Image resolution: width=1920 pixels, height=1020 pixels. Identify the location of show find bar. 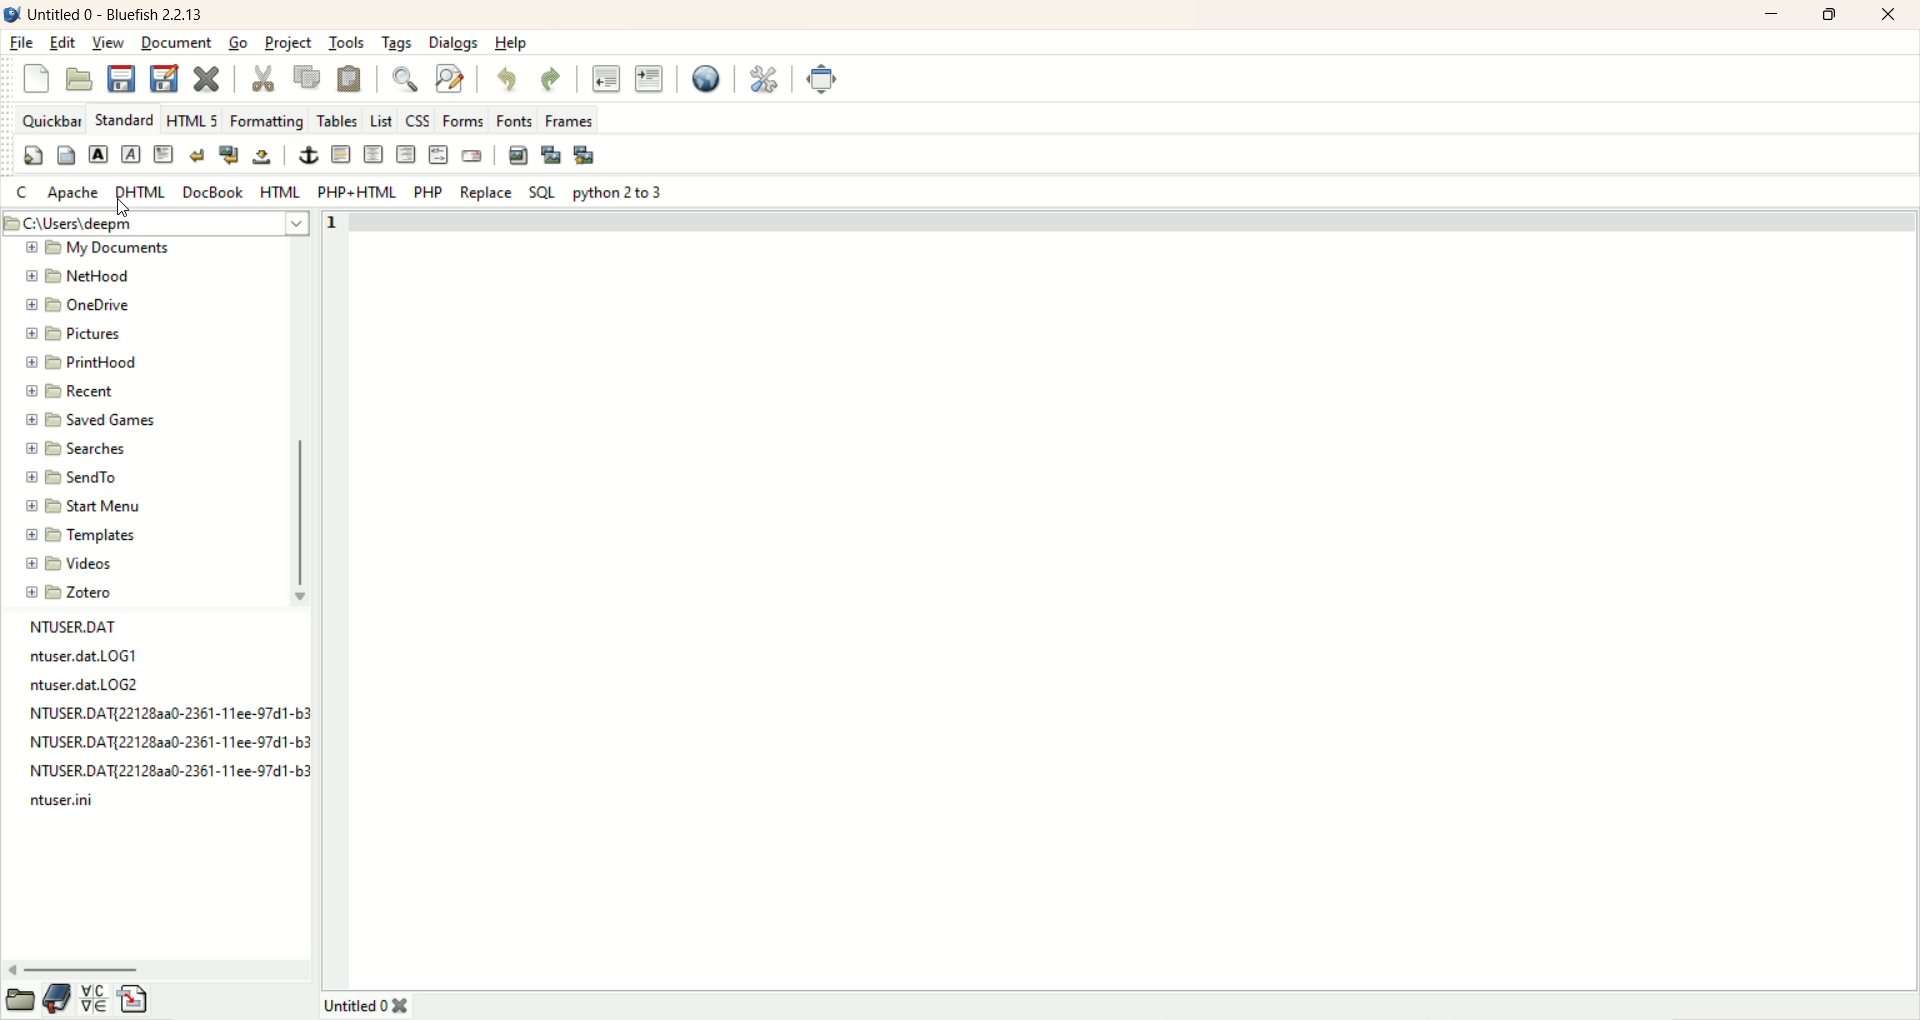
(405, 79).